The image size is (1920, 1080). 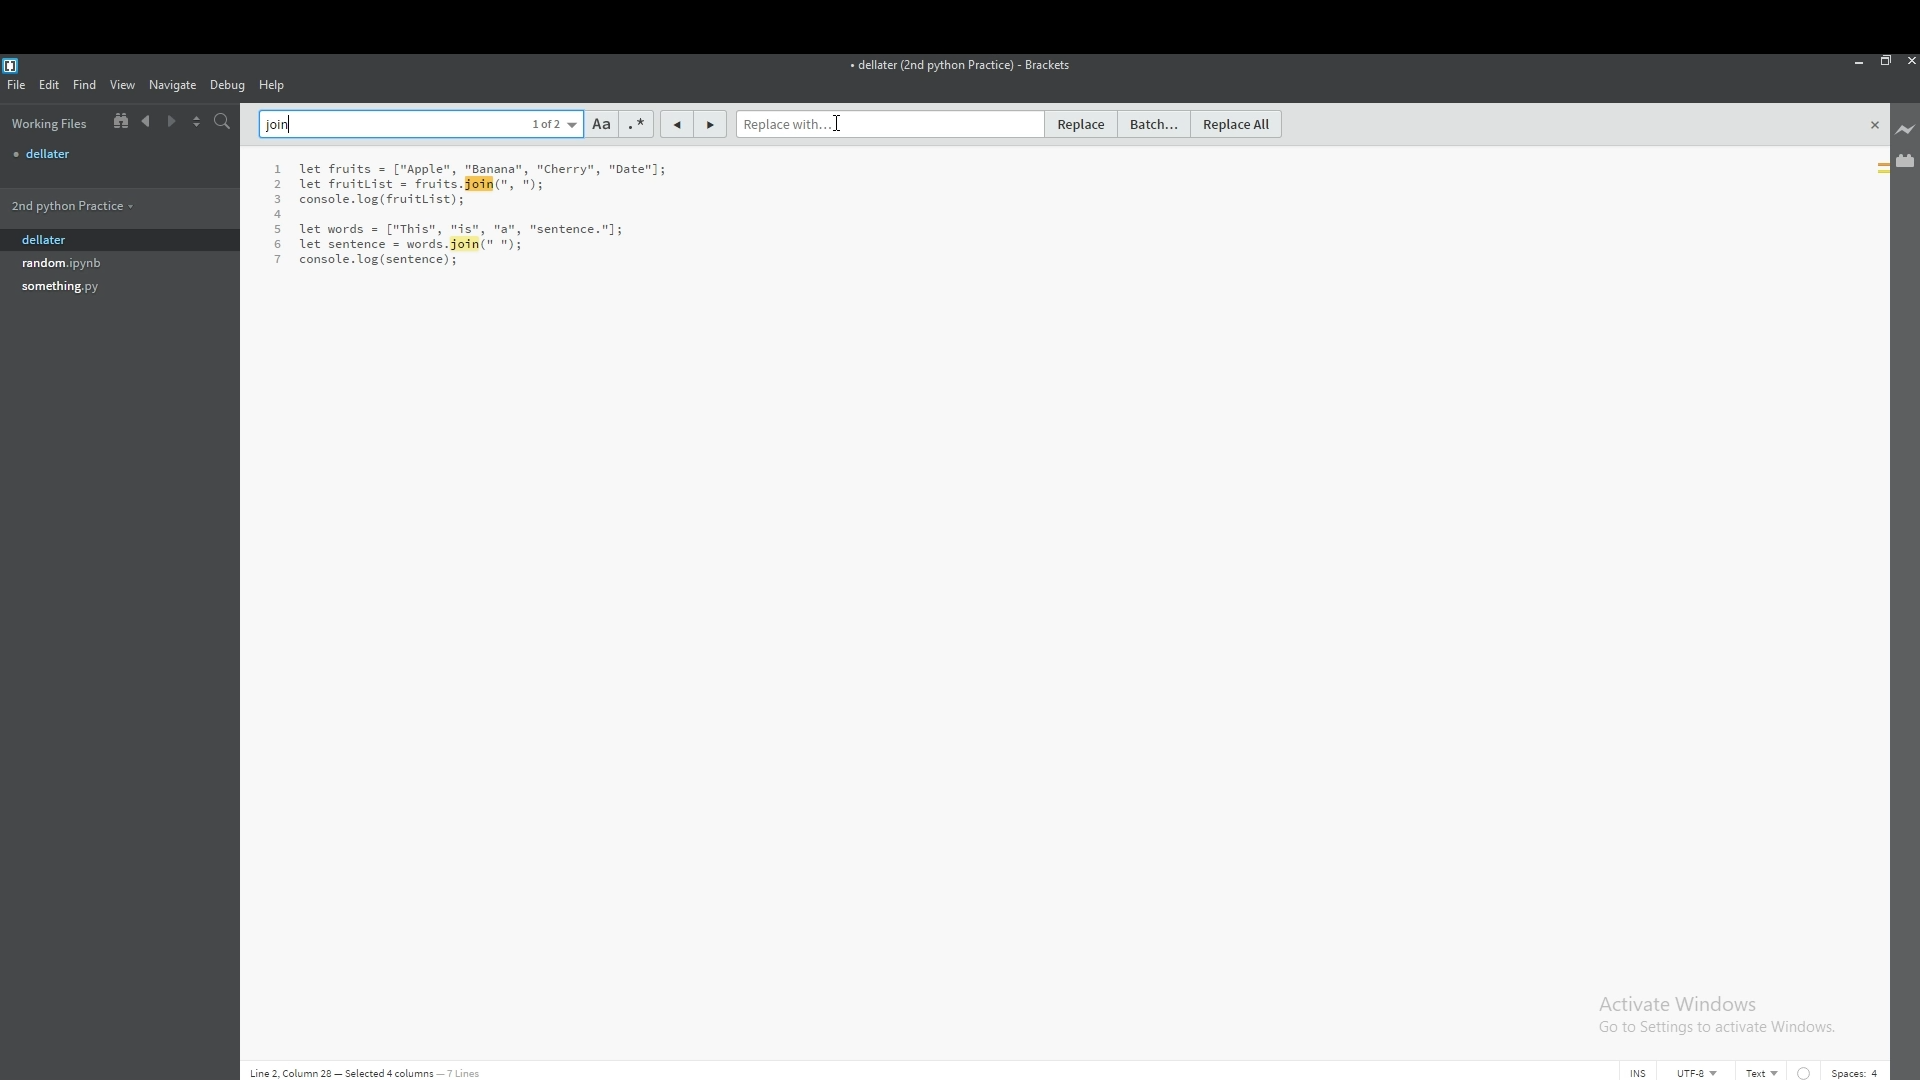 I want to click on help, so click(x=274, y=86).